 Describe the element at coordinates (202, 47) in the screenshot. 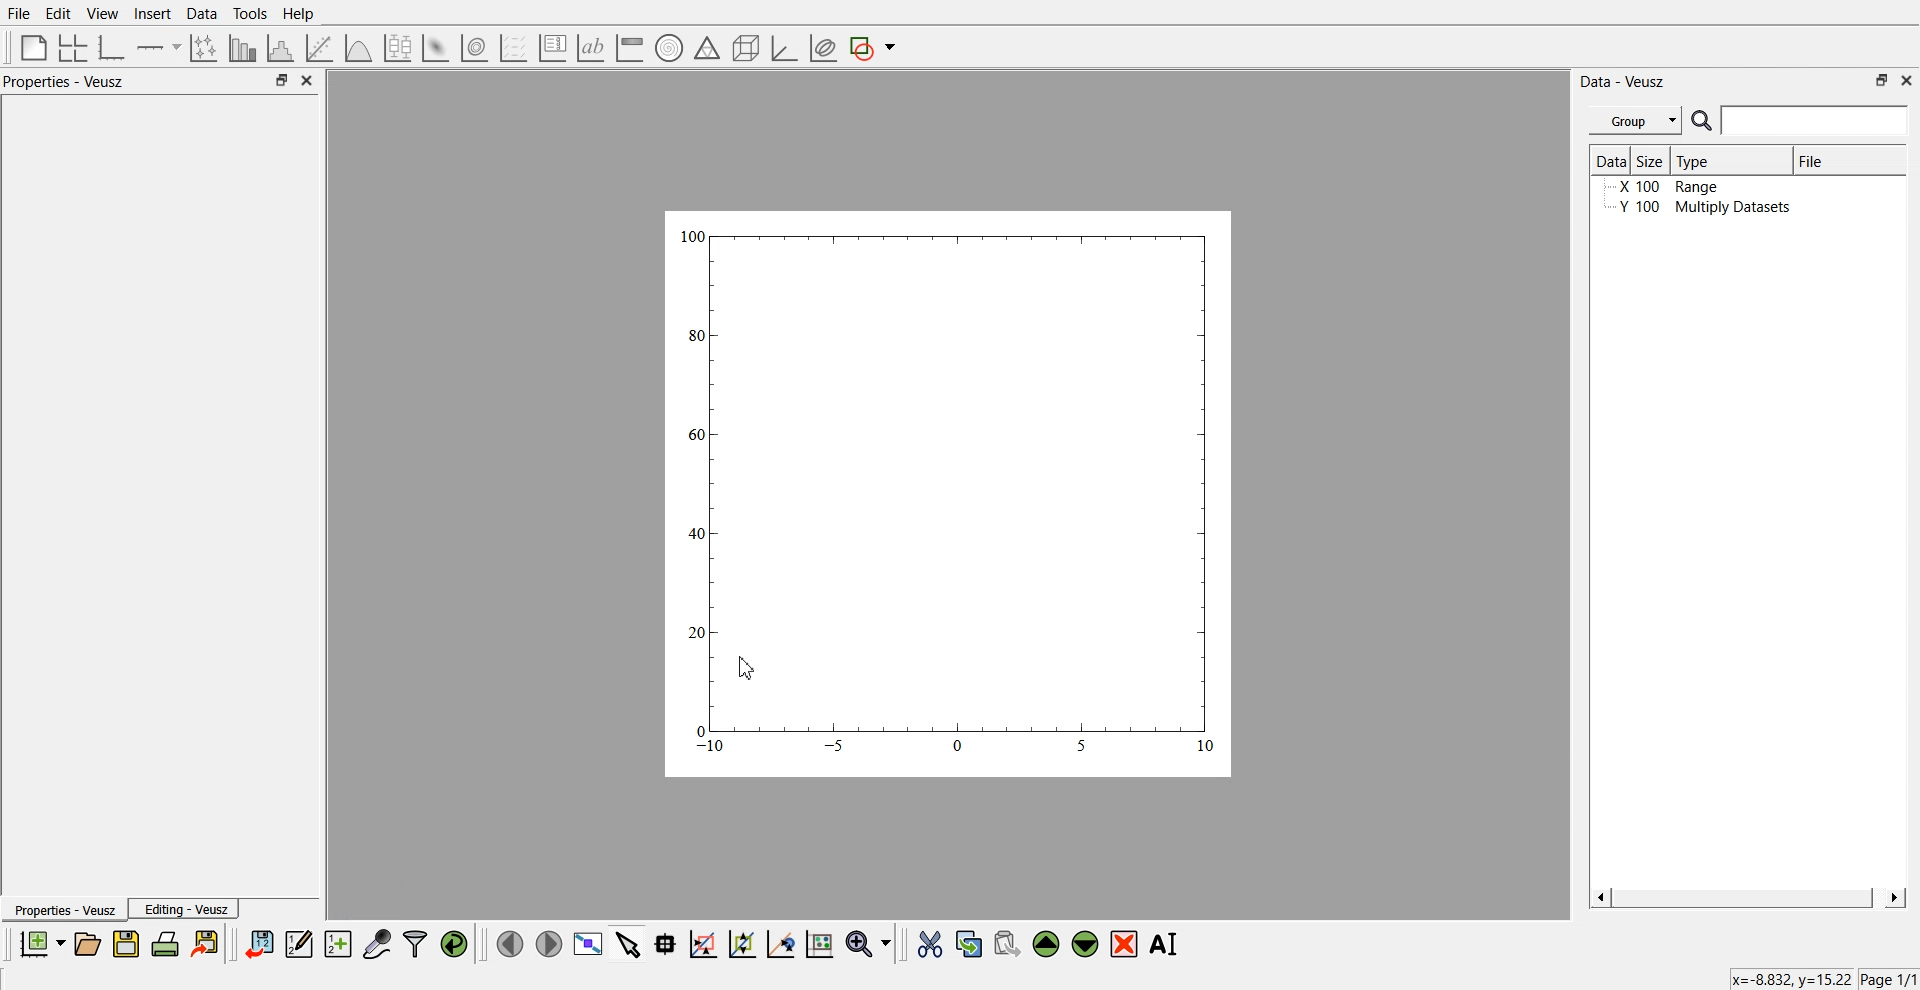

I see `plot points with non-orthogonal axes` at that location.